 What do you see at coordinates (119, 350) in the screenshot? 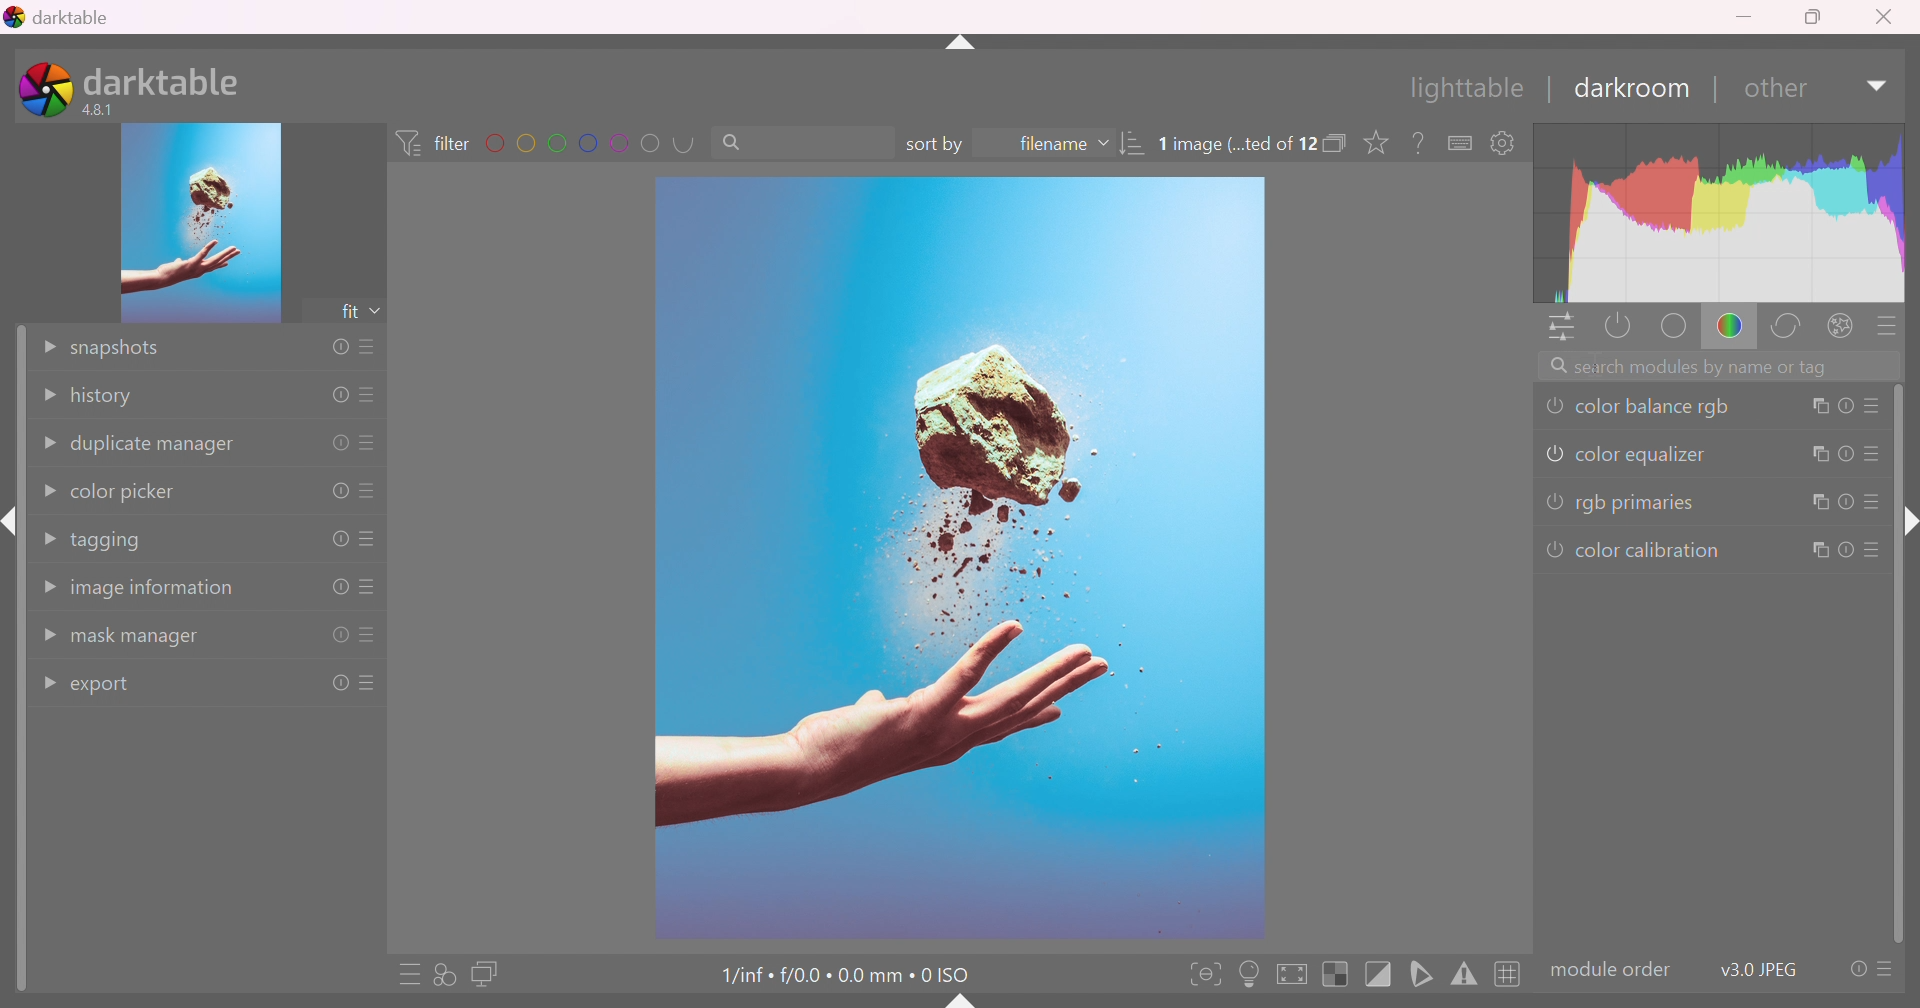
I see `snapshots` at bounding box center [119, 350].